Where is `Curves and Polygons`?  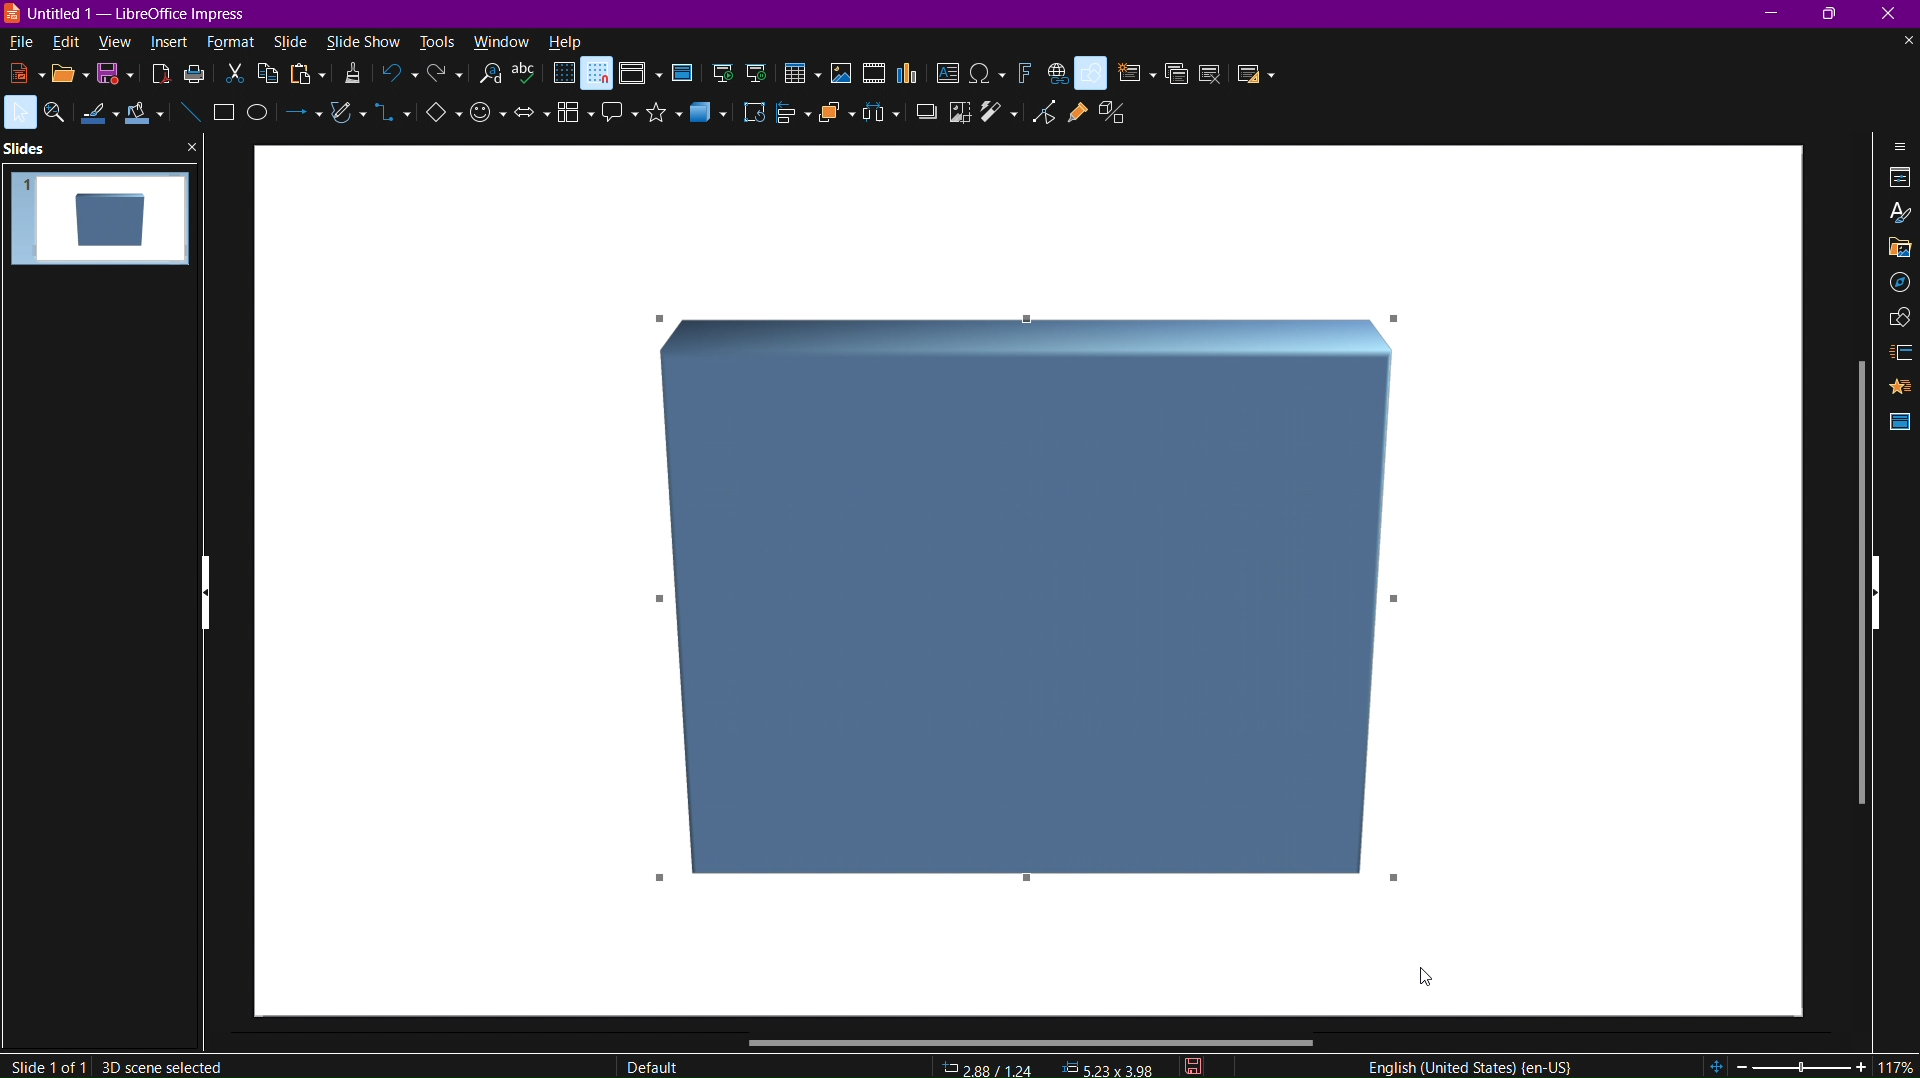
Curves and Polygons is located at coordinates (345, 122).